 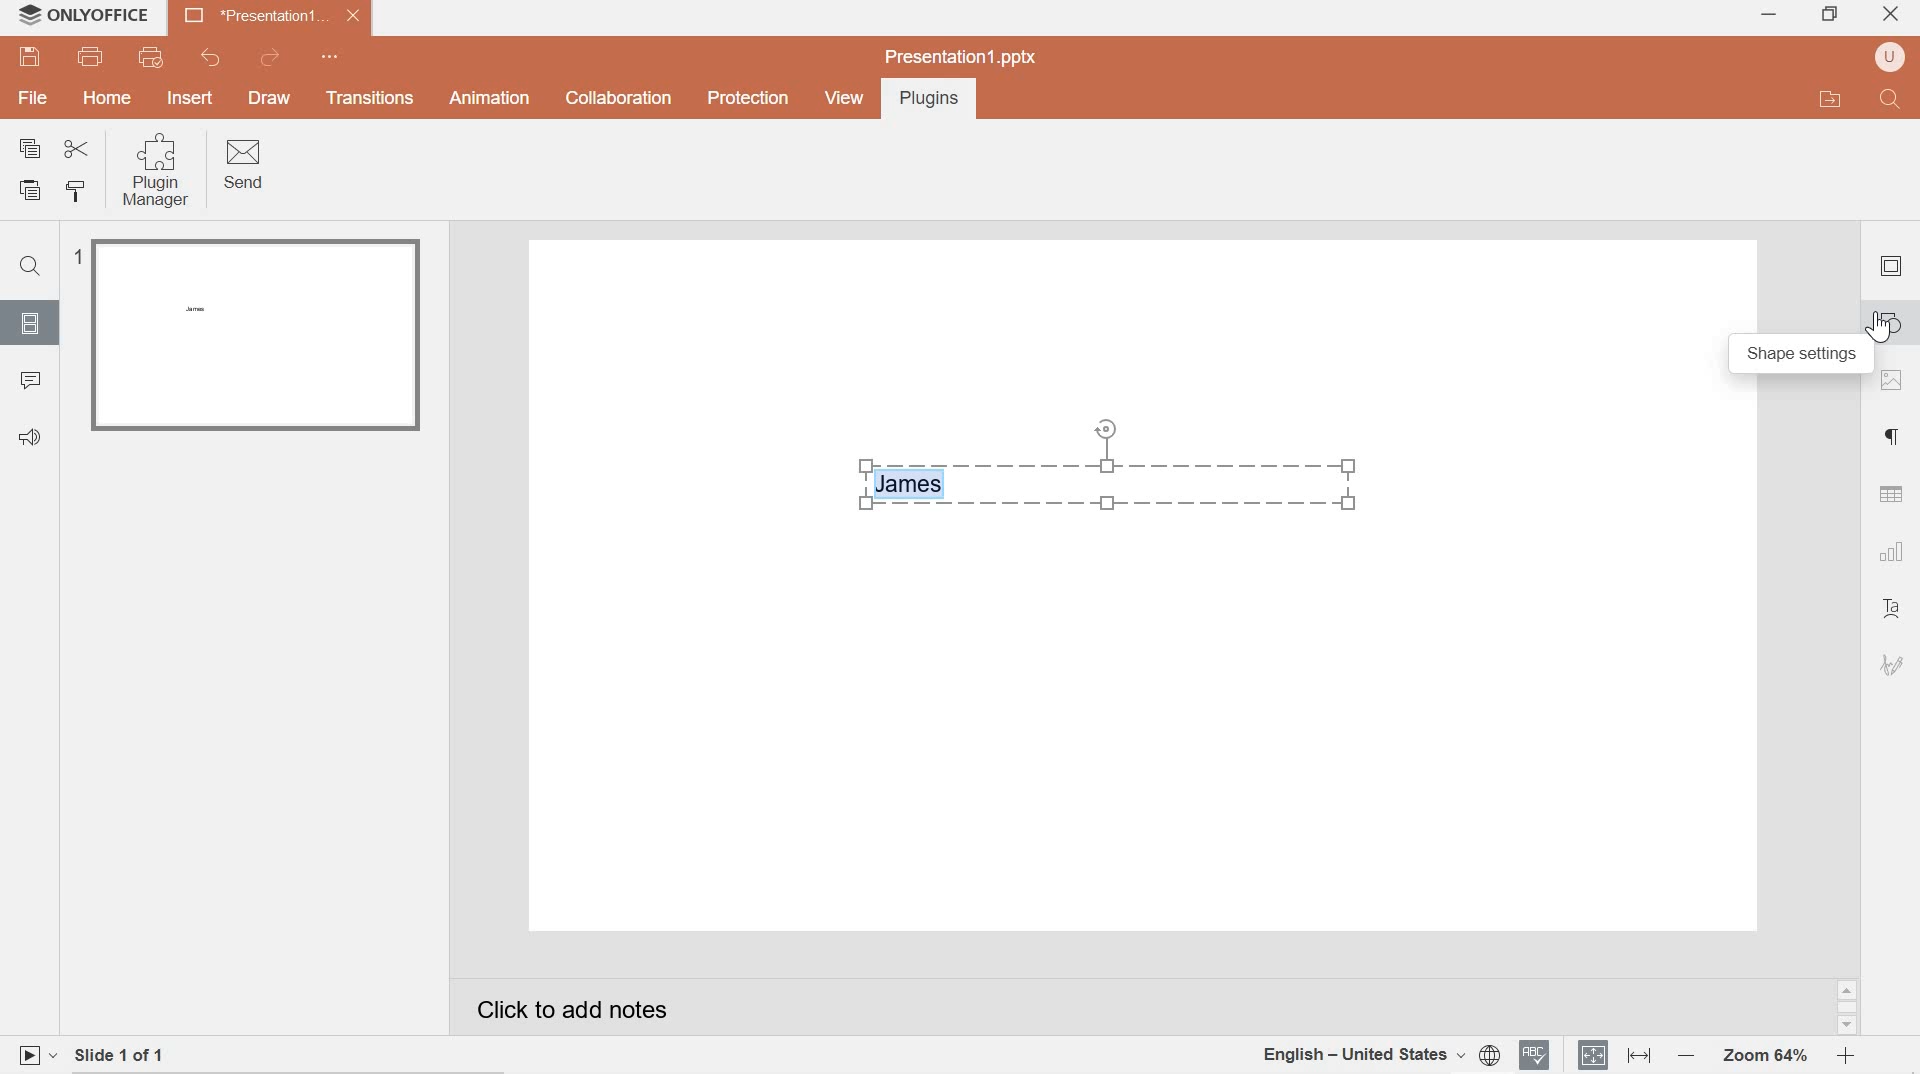 What do you see at coordinates (108, 100) in the screenshot?
I see `hOME` at bounding box center [108, 100].